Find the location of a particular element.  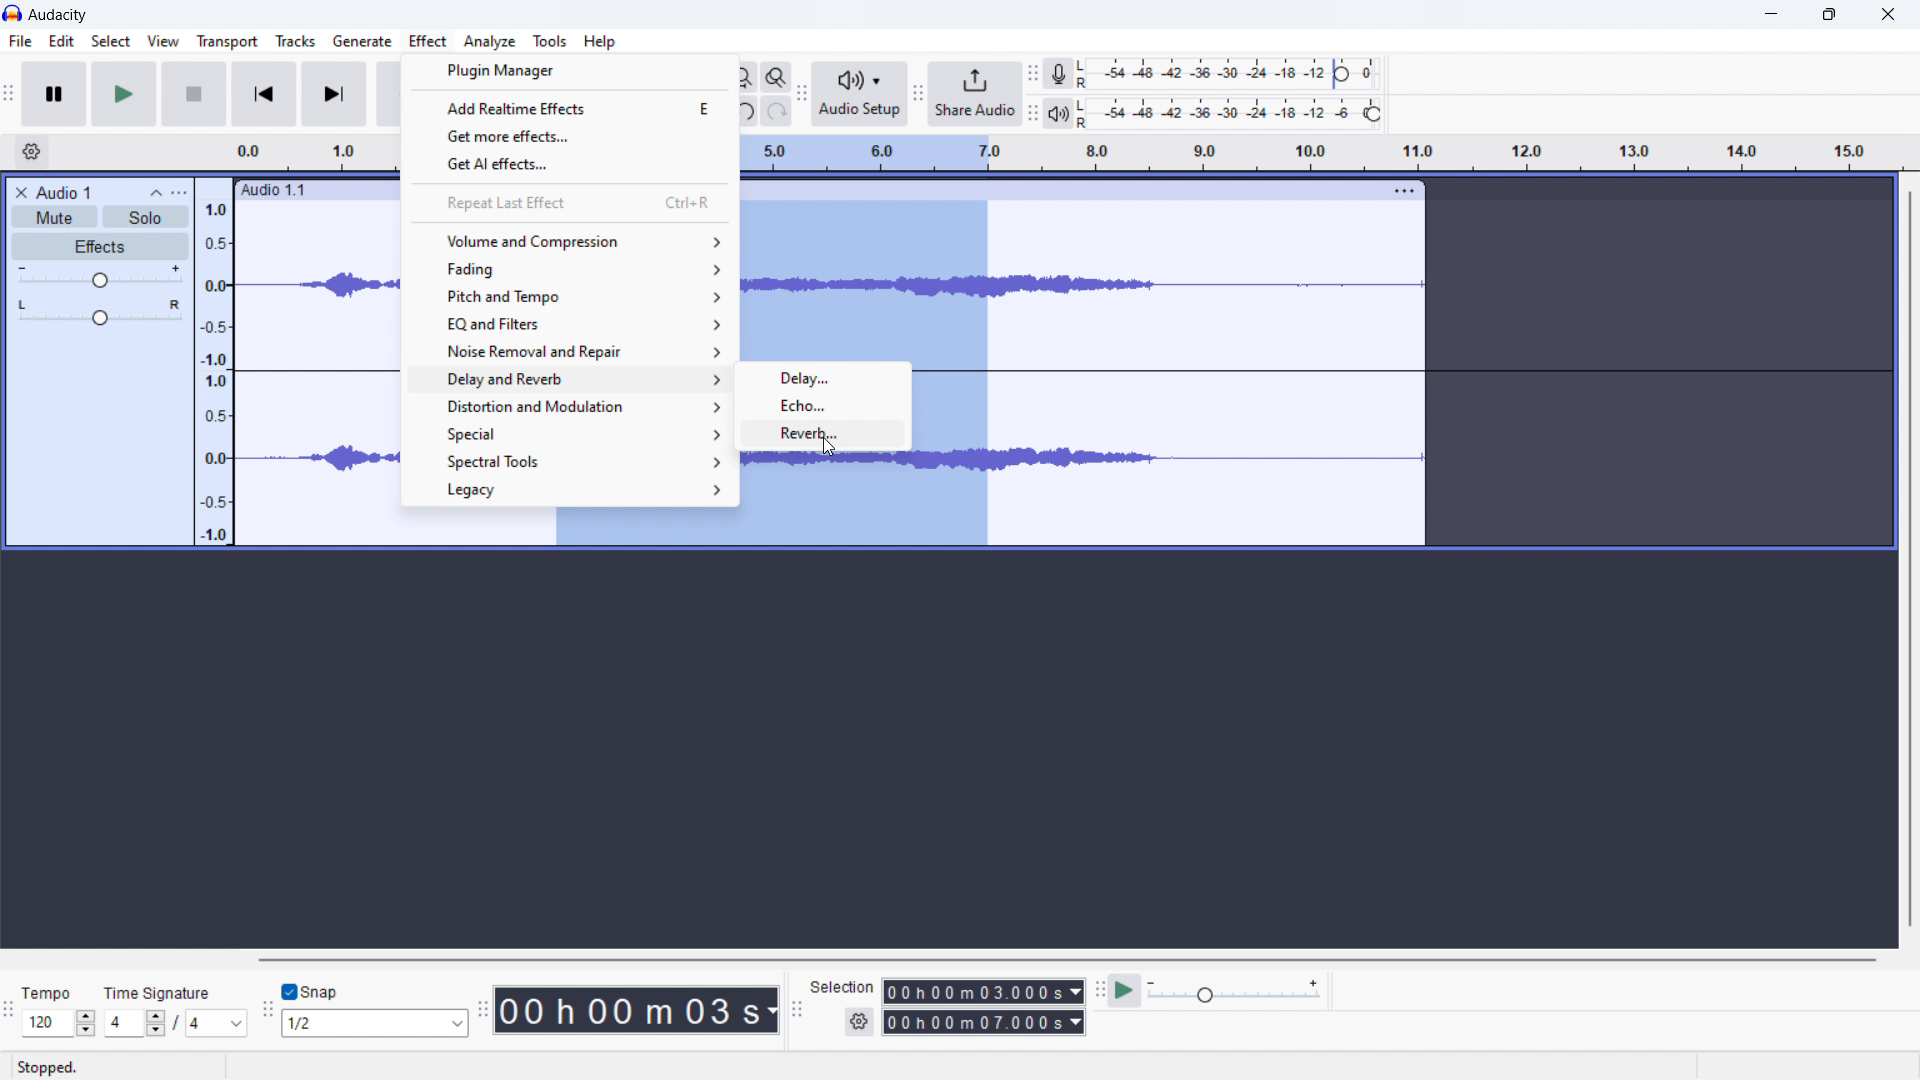

/ is located at coordinates (177, 1022).